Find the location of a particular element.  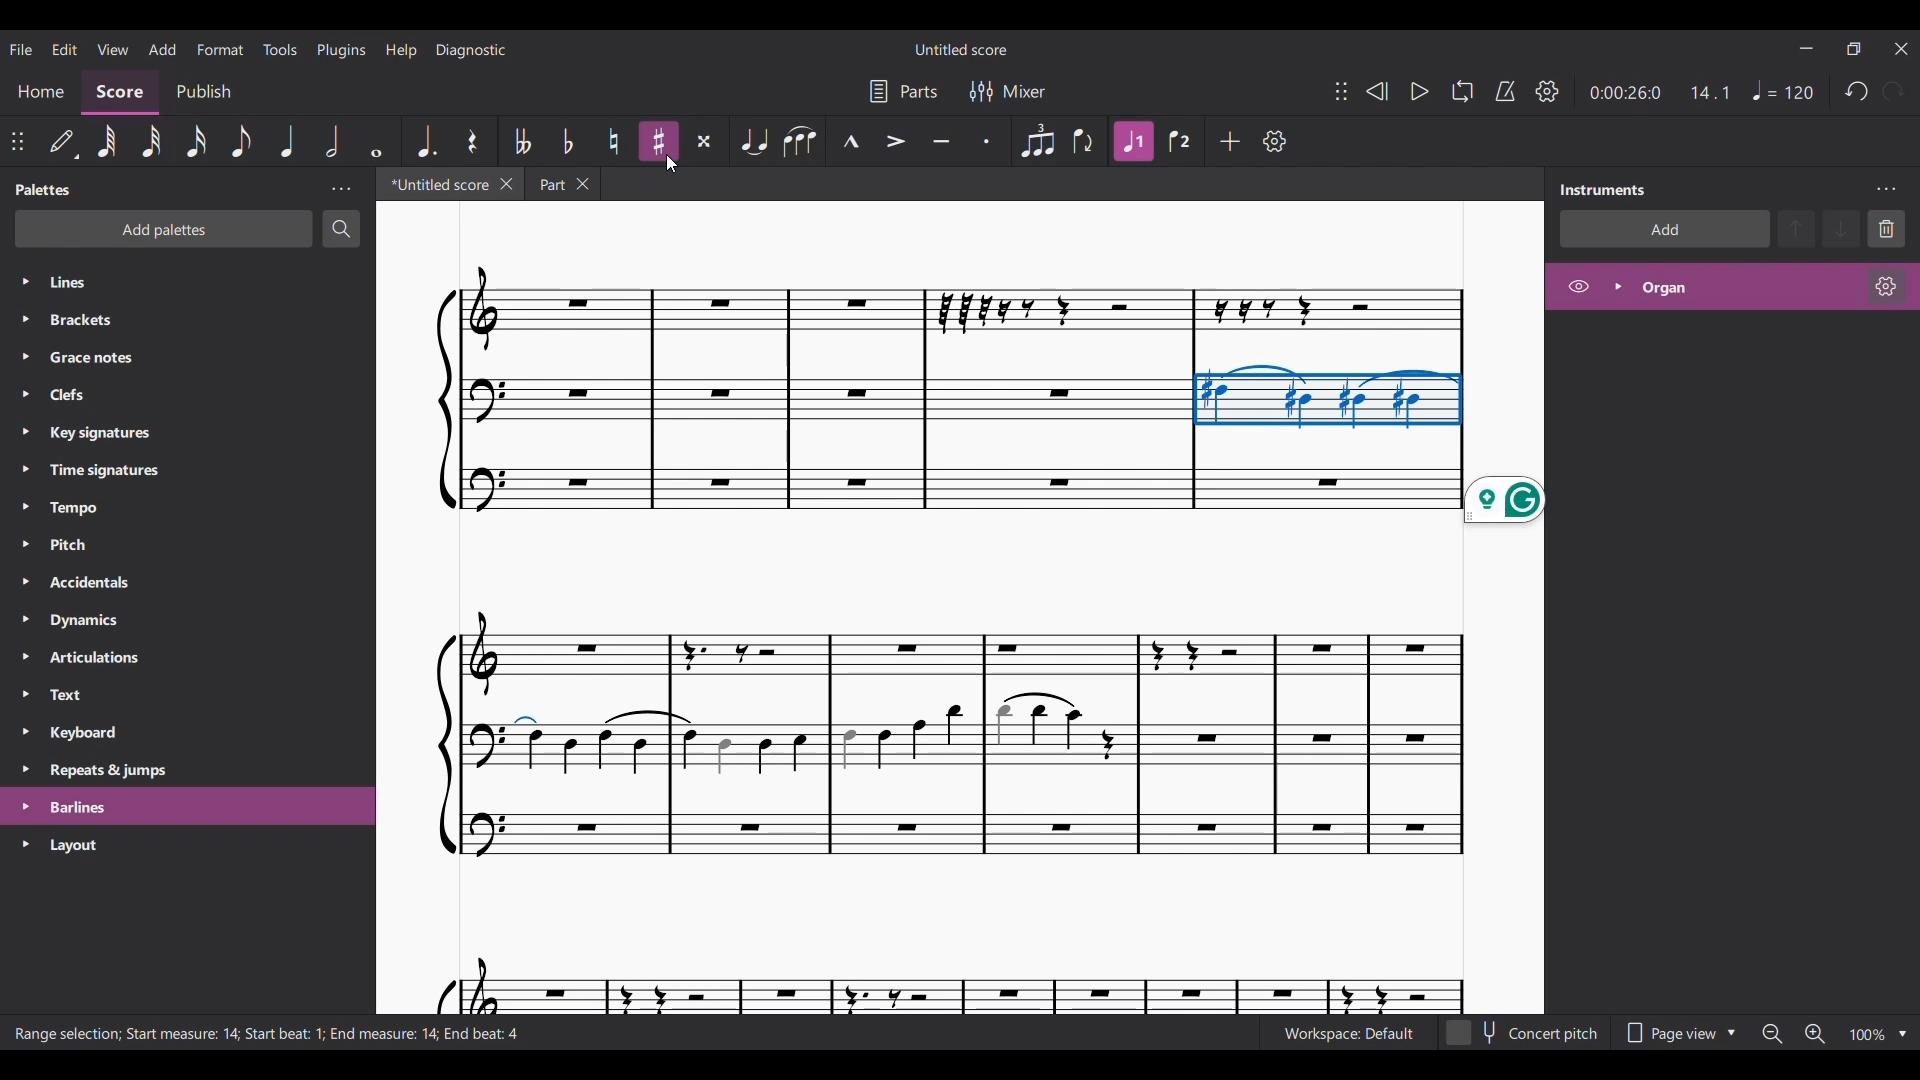

Expand Organ is located at coordinates (1616, 286).